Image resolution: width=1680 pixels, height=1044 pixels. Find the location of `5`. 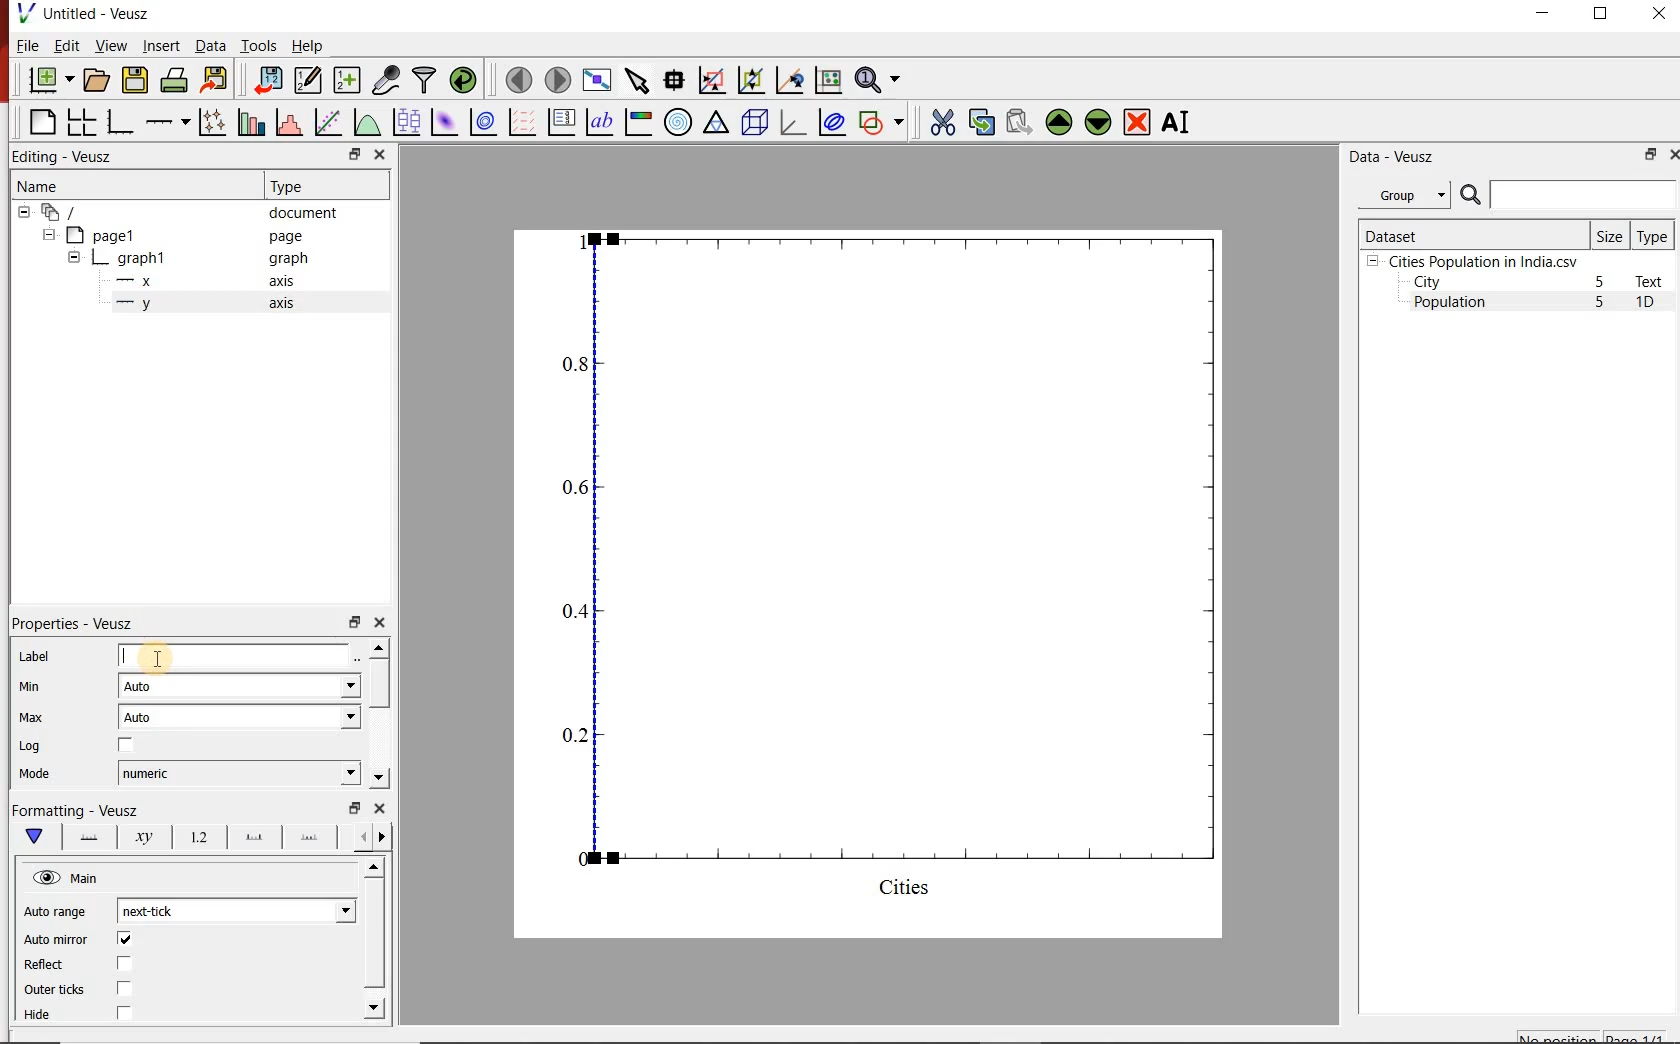

5 is located at coordinates (1601, 283).